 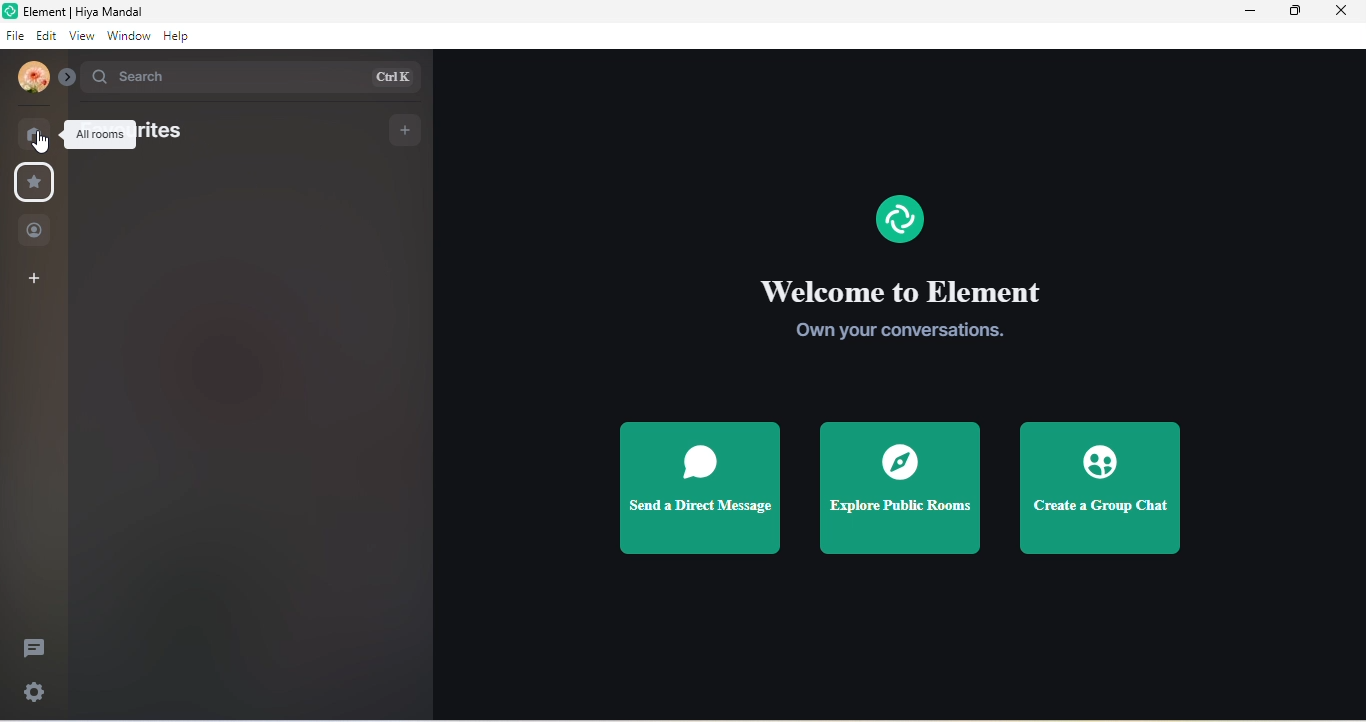 I want to click on favorites, so click(x=166, y=136).